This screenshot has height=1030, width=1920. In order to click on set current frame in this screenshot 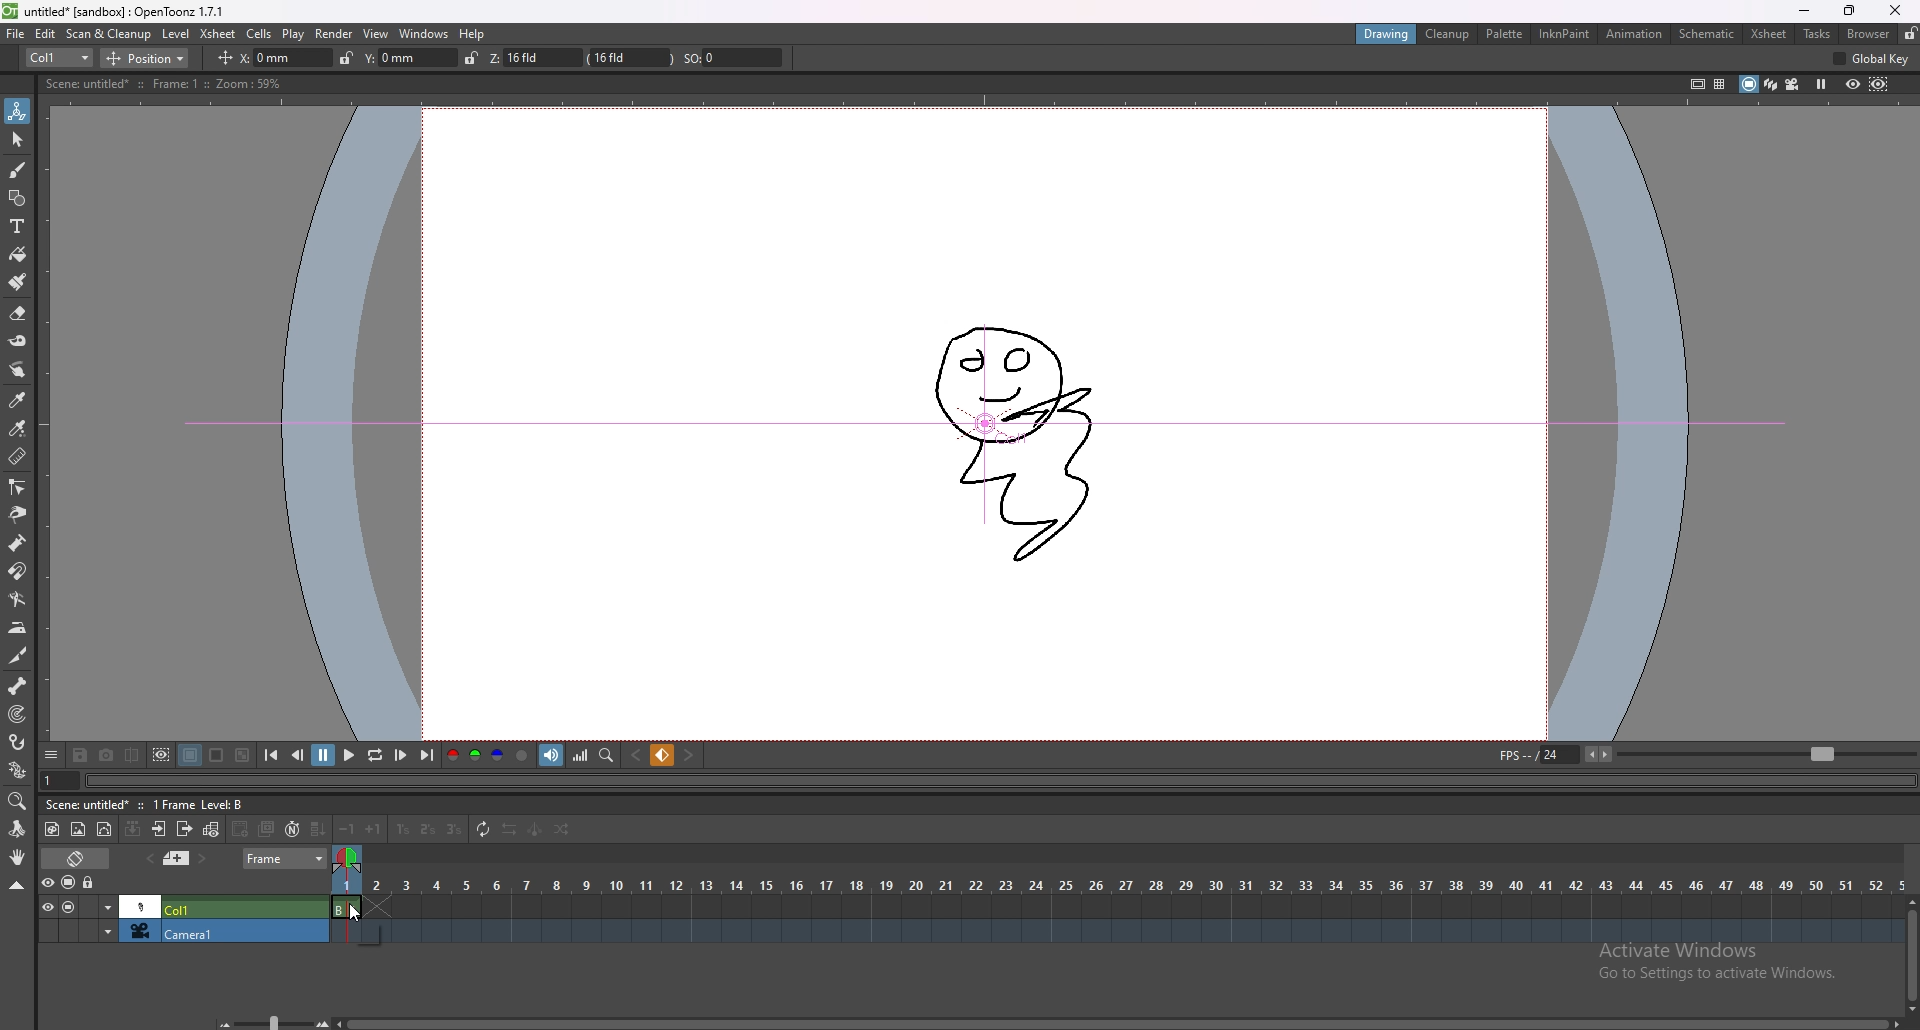, I will do `click(60, 780)`.